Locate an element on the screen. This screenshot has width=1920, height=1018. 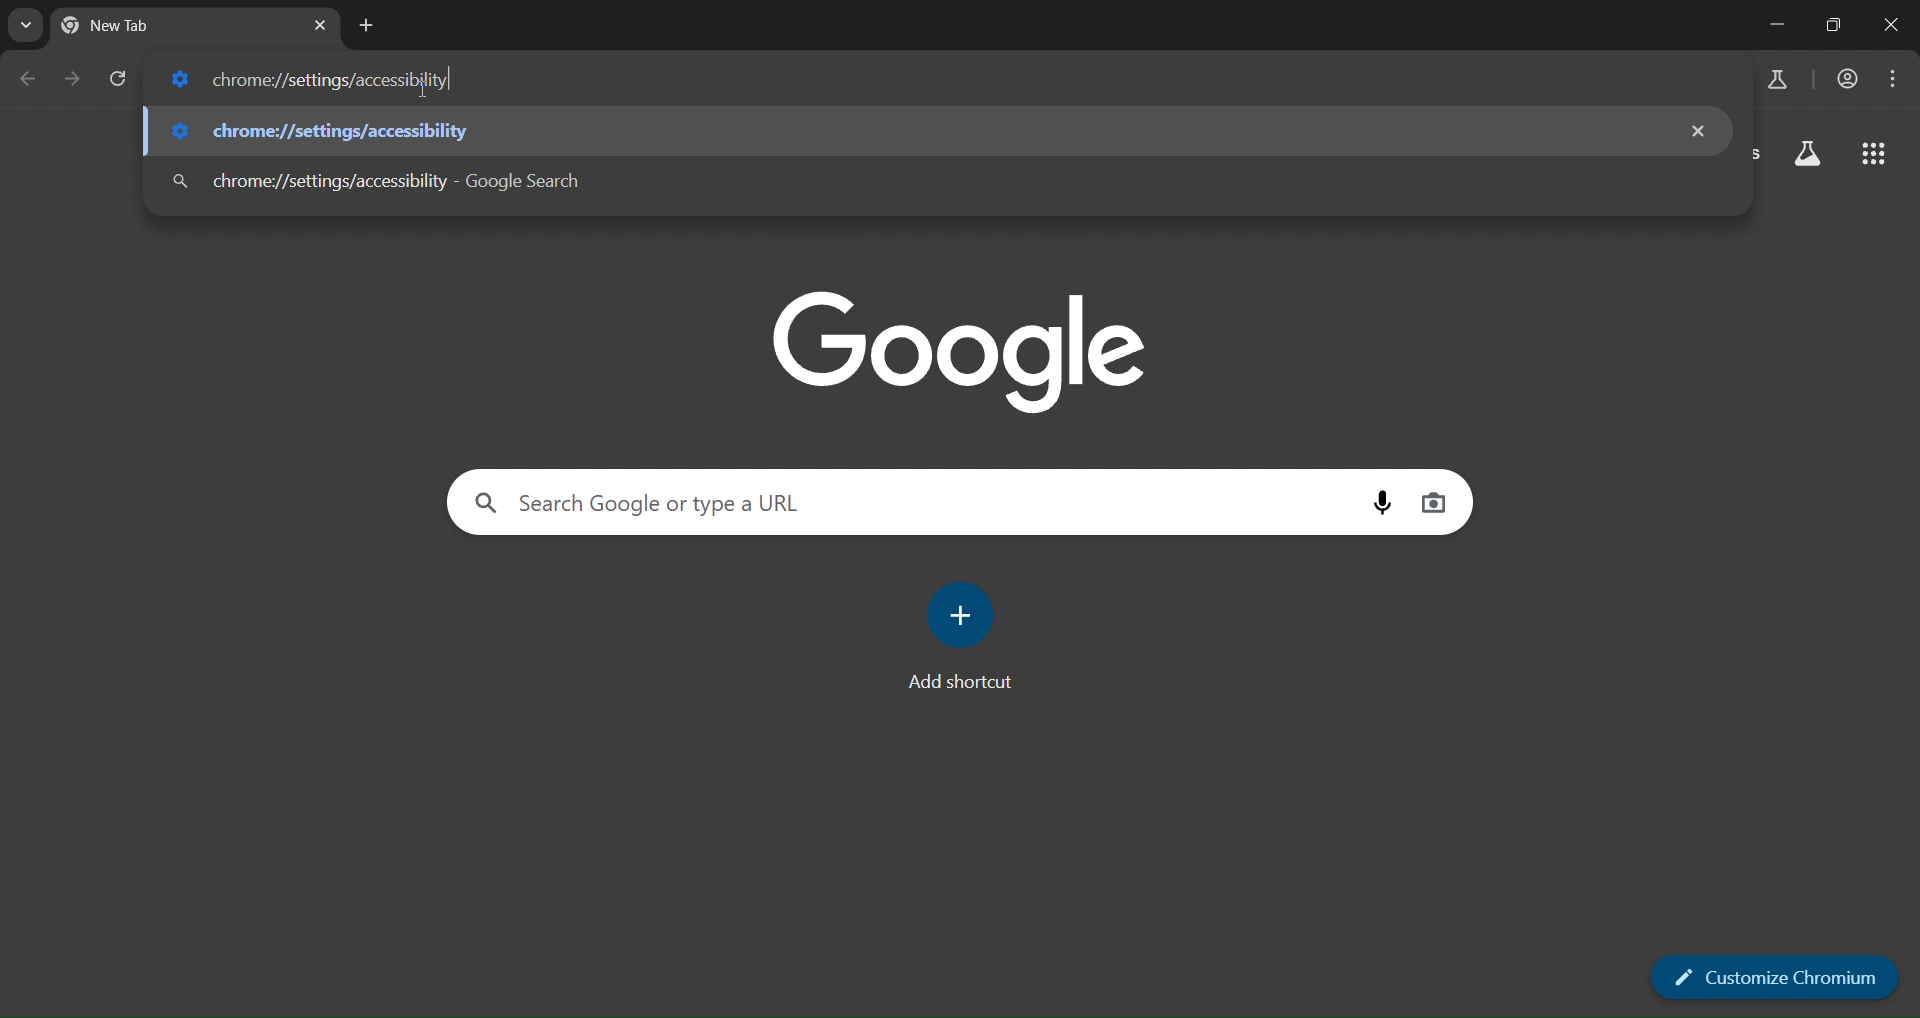
reload pages is located at coordinates (120, 82).